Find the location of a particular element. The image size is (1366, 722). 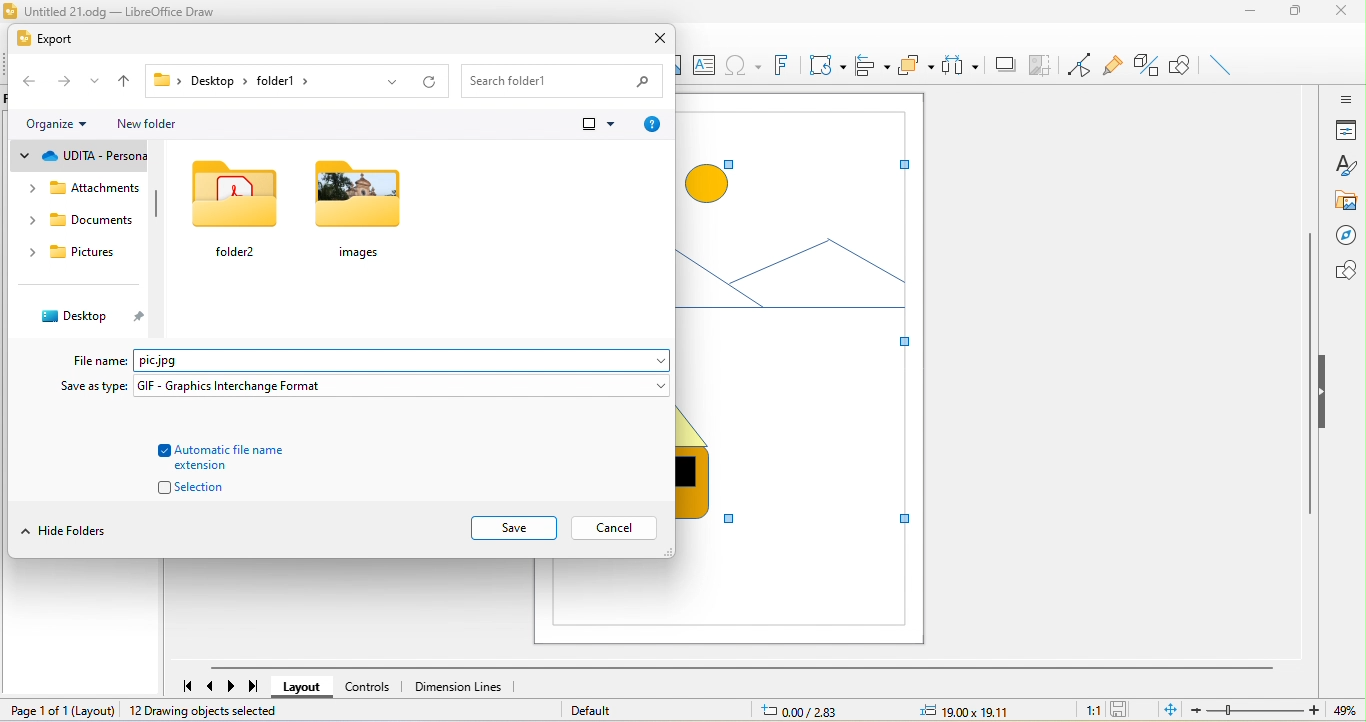

default is located at coordinates (593, 710).